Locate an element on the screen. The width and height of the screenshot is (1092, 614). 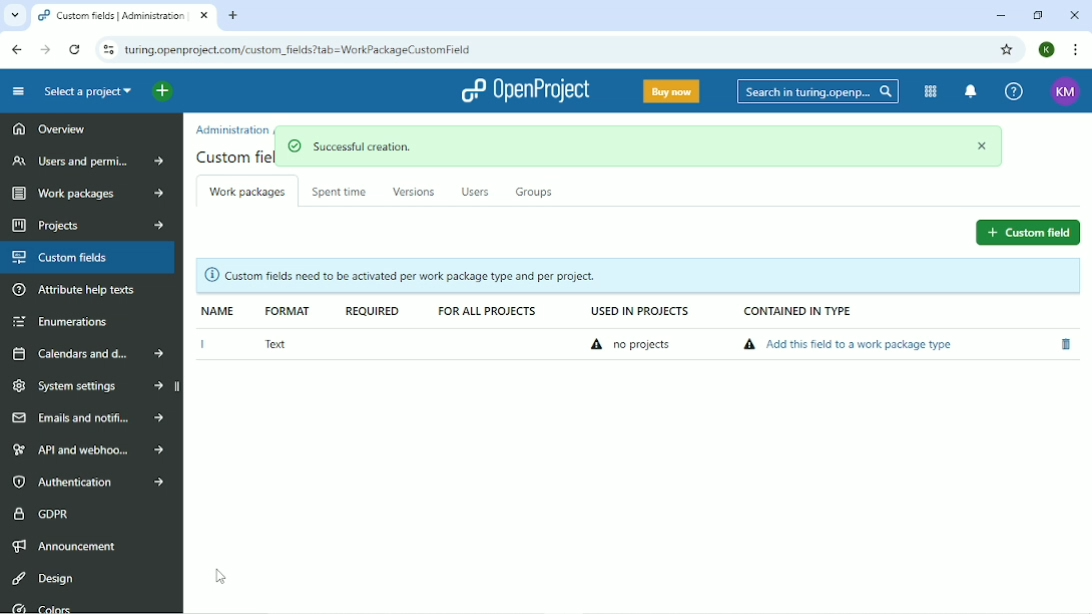
Projects is located at coordinates (85, 225).